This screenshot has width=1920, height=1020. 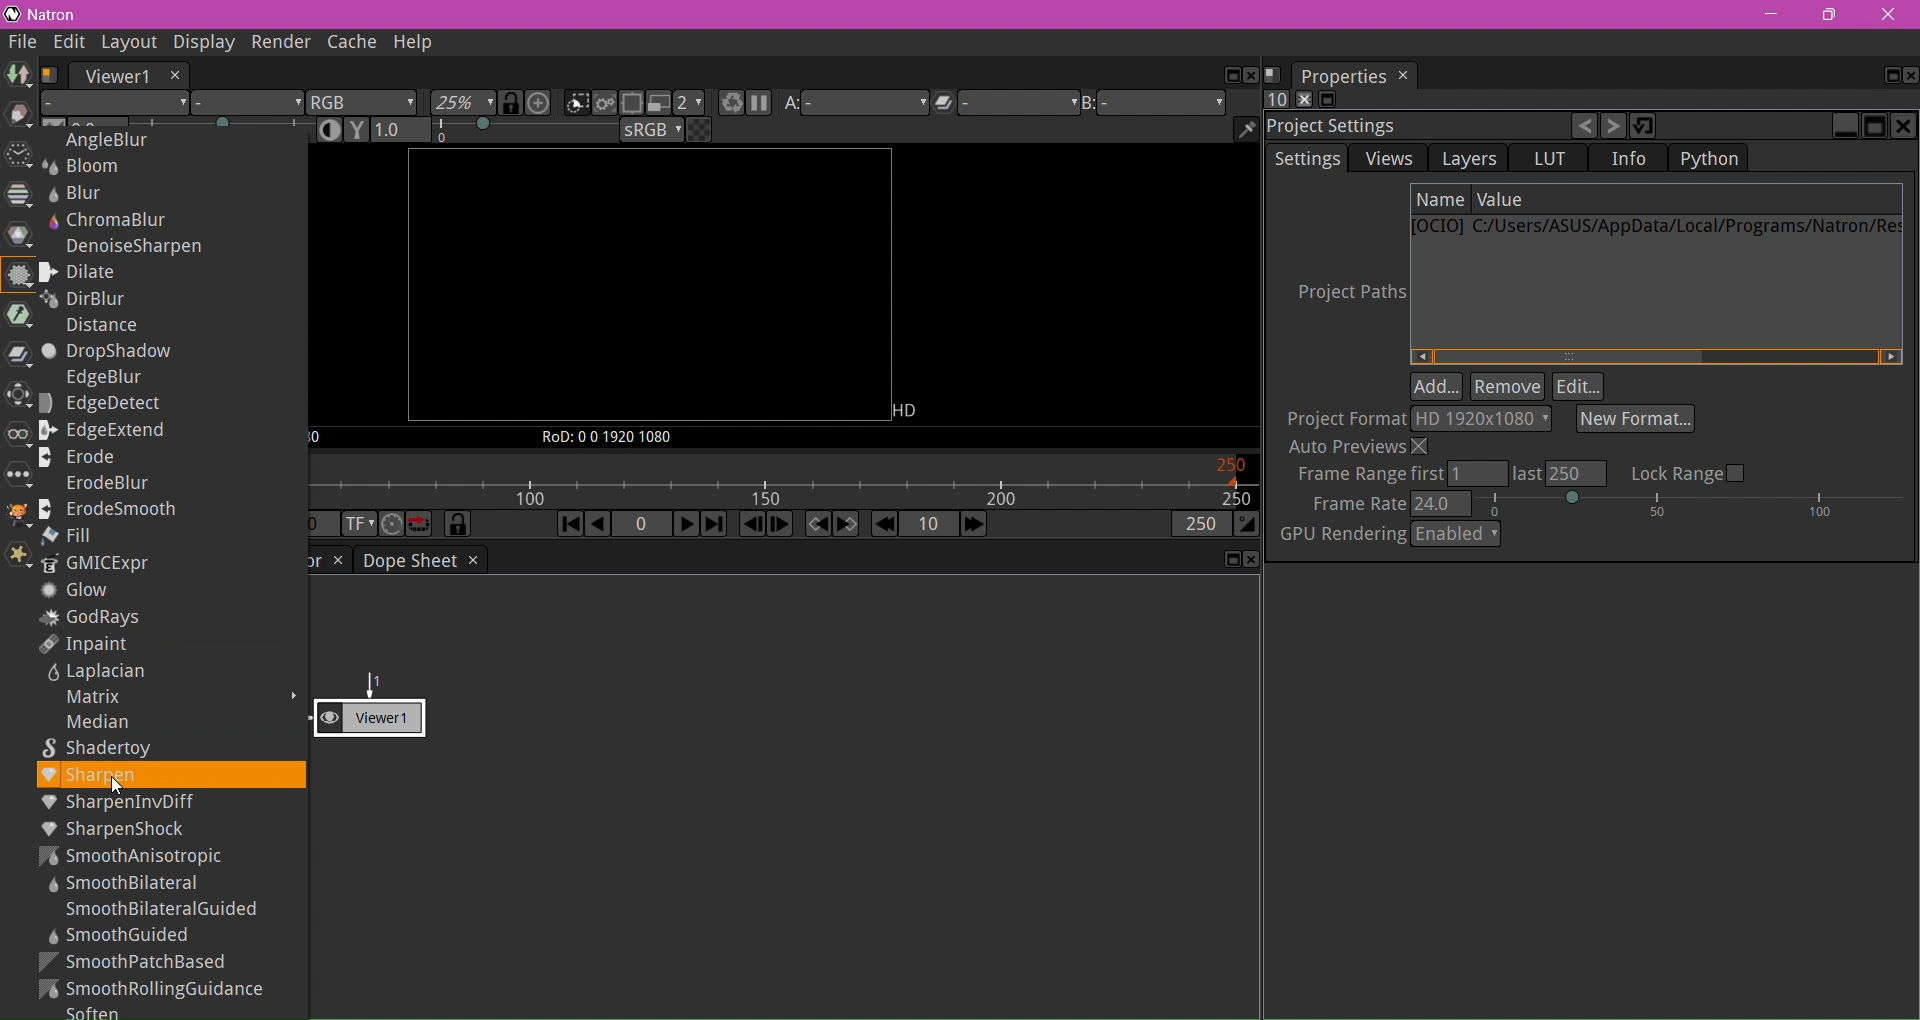 What do you see at coordinates (1199, 527) in the screenshot?
I see `The playback out point` at bounding box center [1199, 527].